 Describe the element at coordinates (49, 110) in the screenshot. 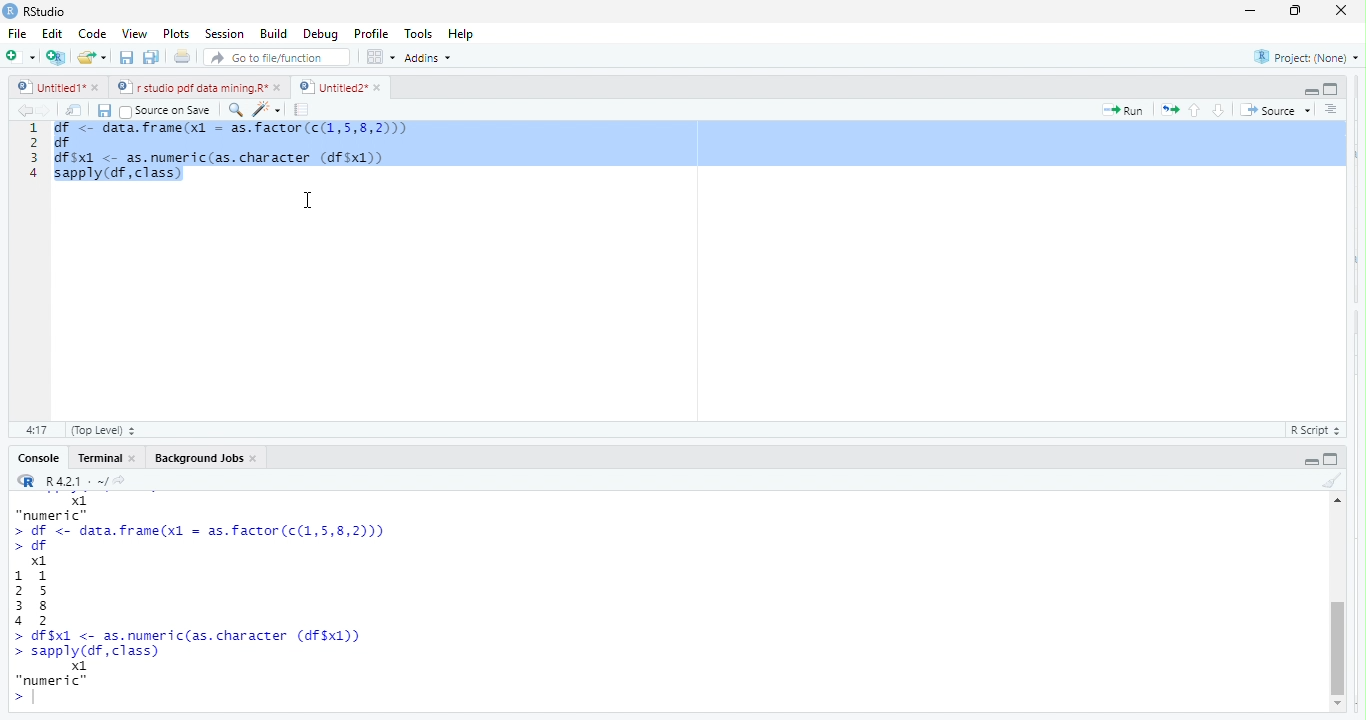

I see `go forward to the next source location` at that location.